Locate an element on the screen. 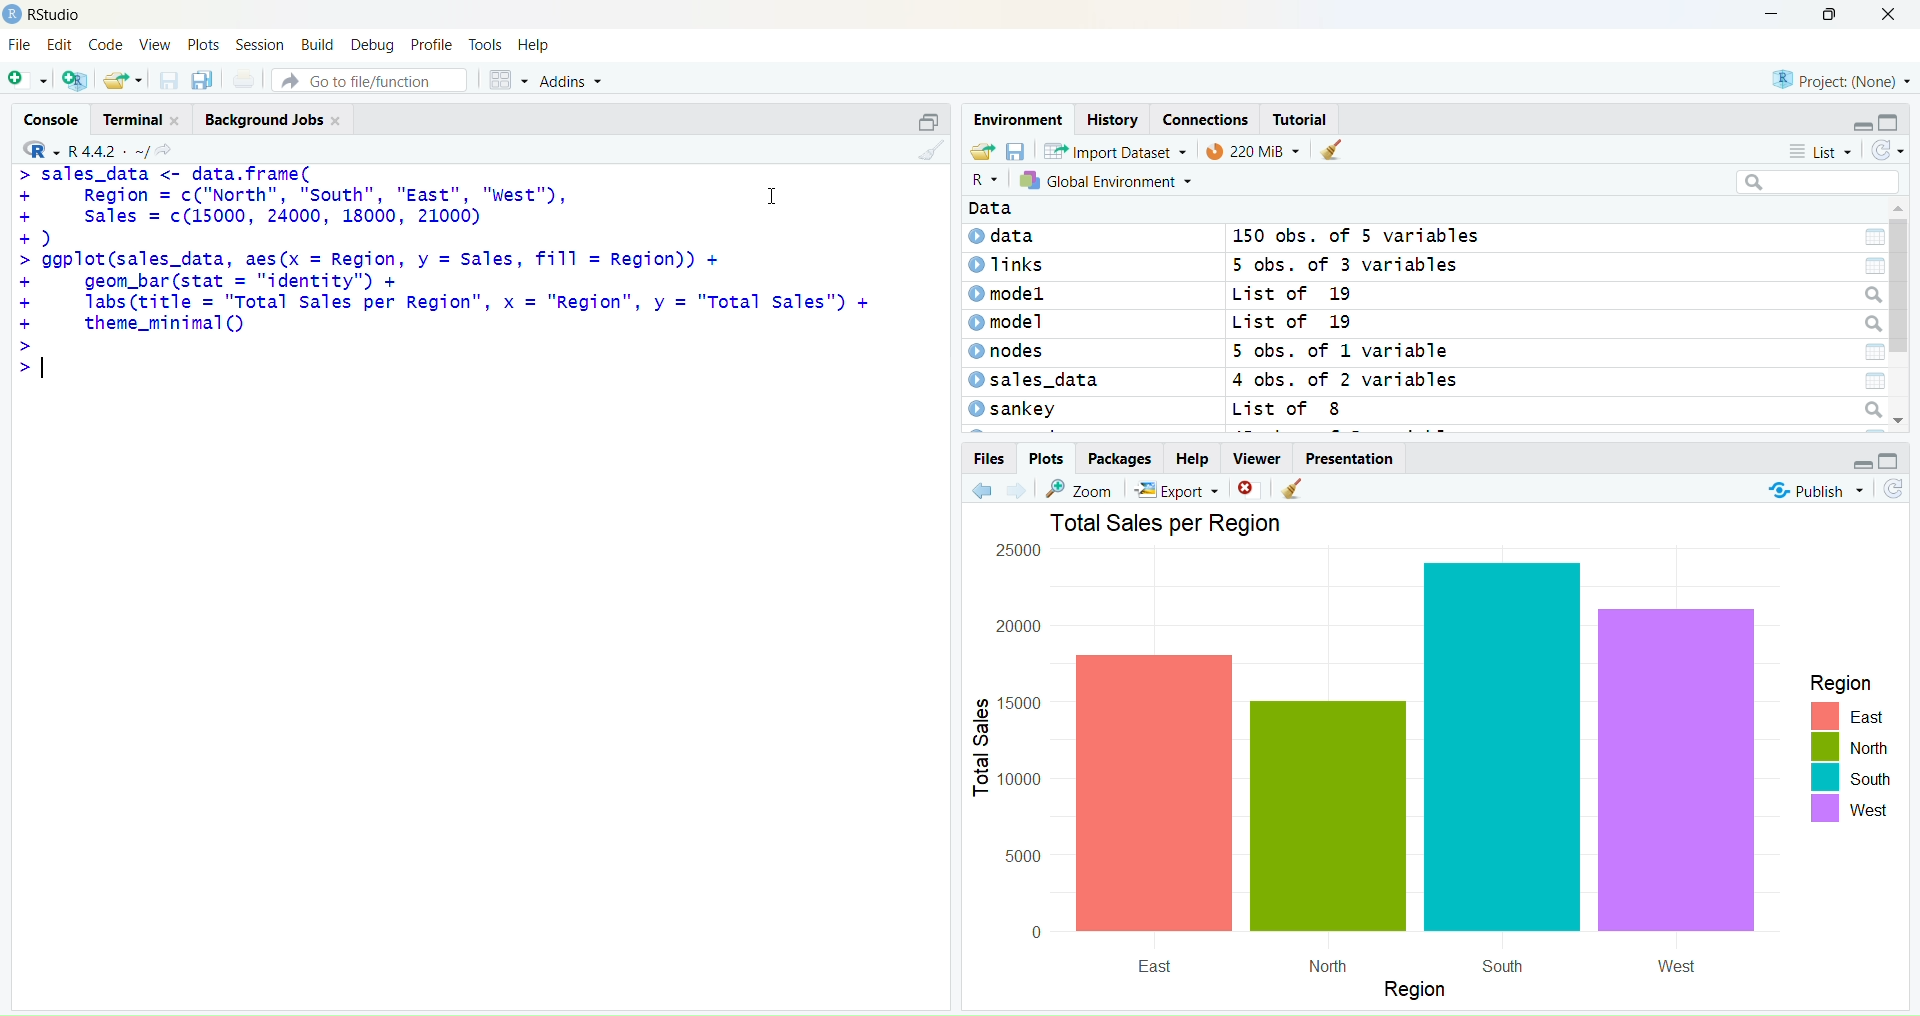 This screenshot has width=1920, height=1016. Profile is located at coordinates (432, 46).